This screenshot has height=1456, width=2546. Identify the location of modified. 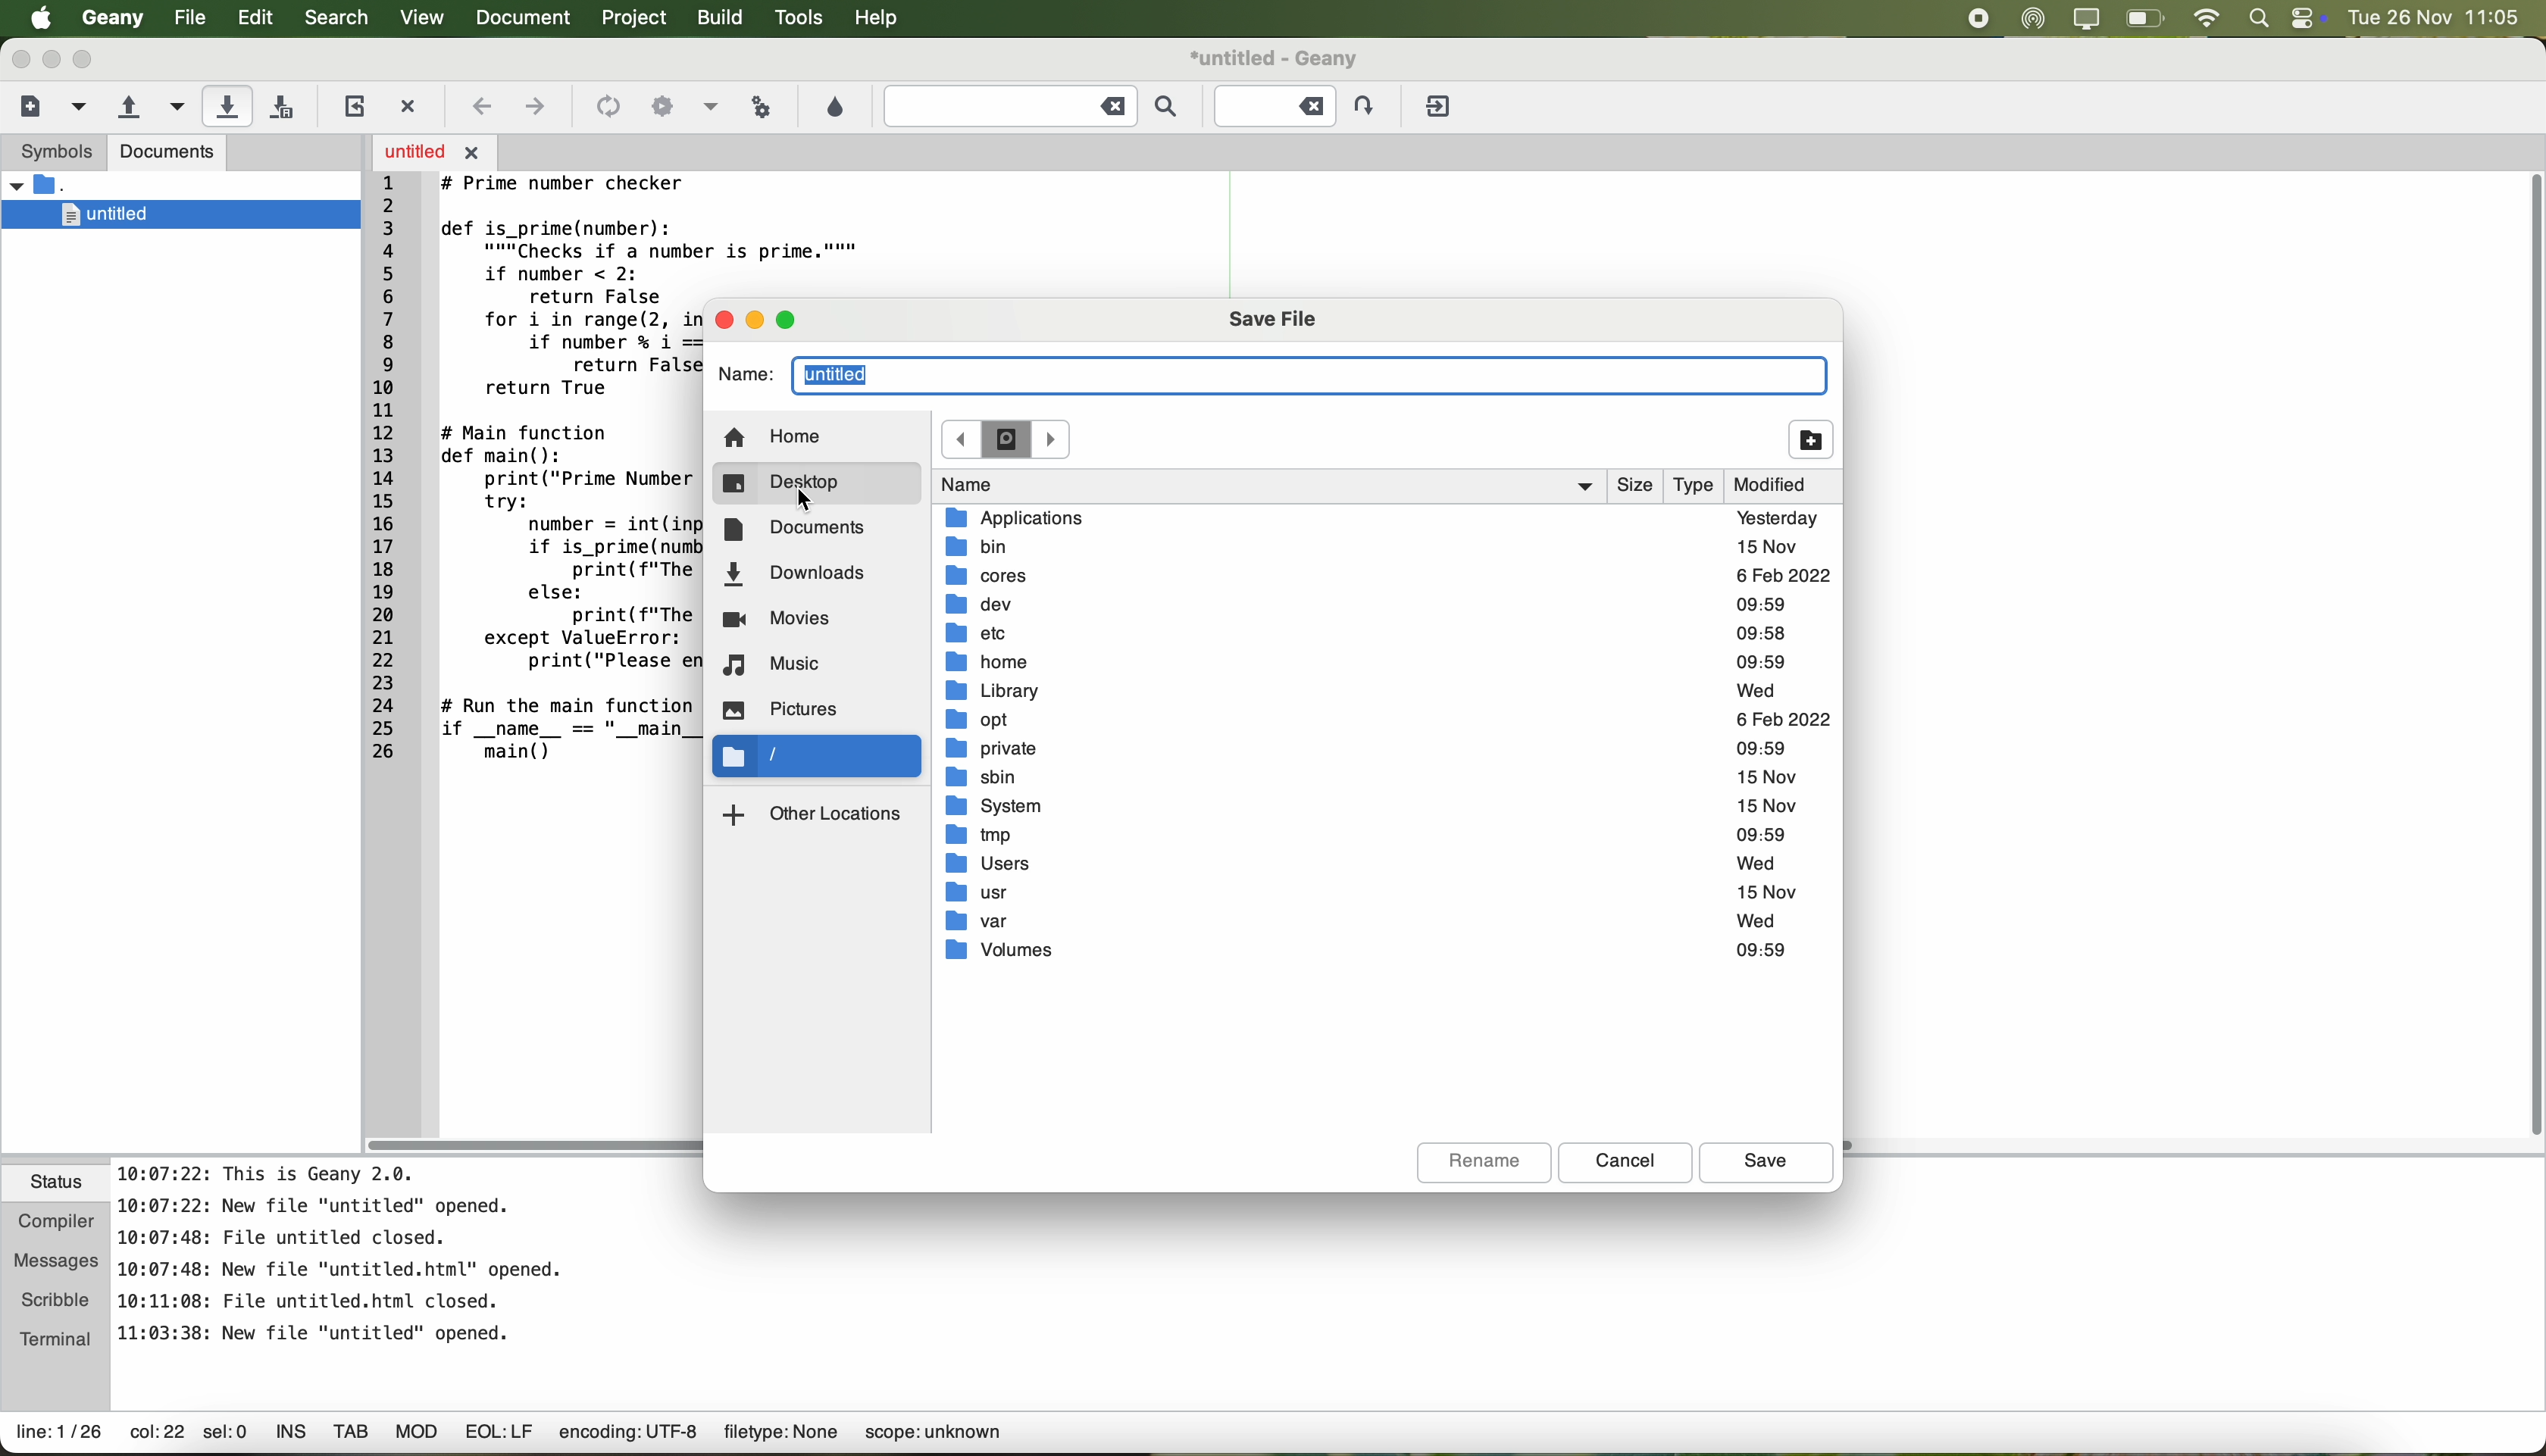
(1787, 487).